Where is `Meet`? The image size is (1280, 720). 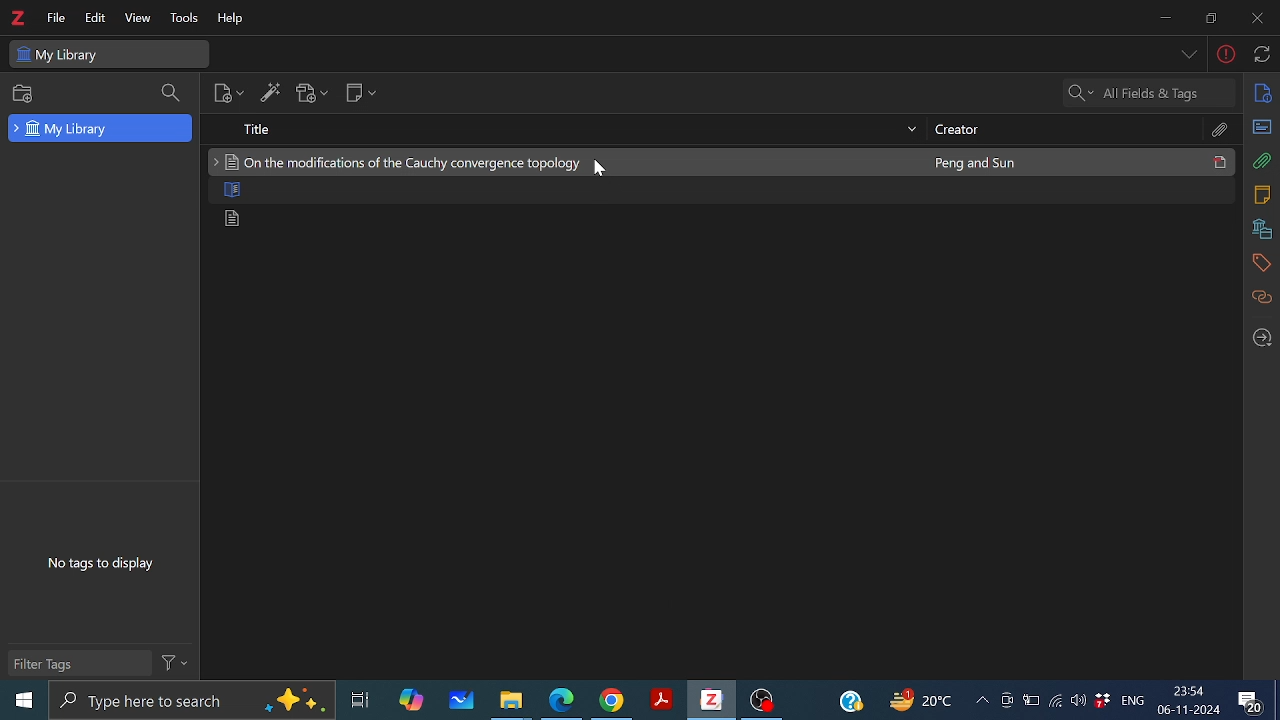 Meet is located at coordinates (1006, 701).